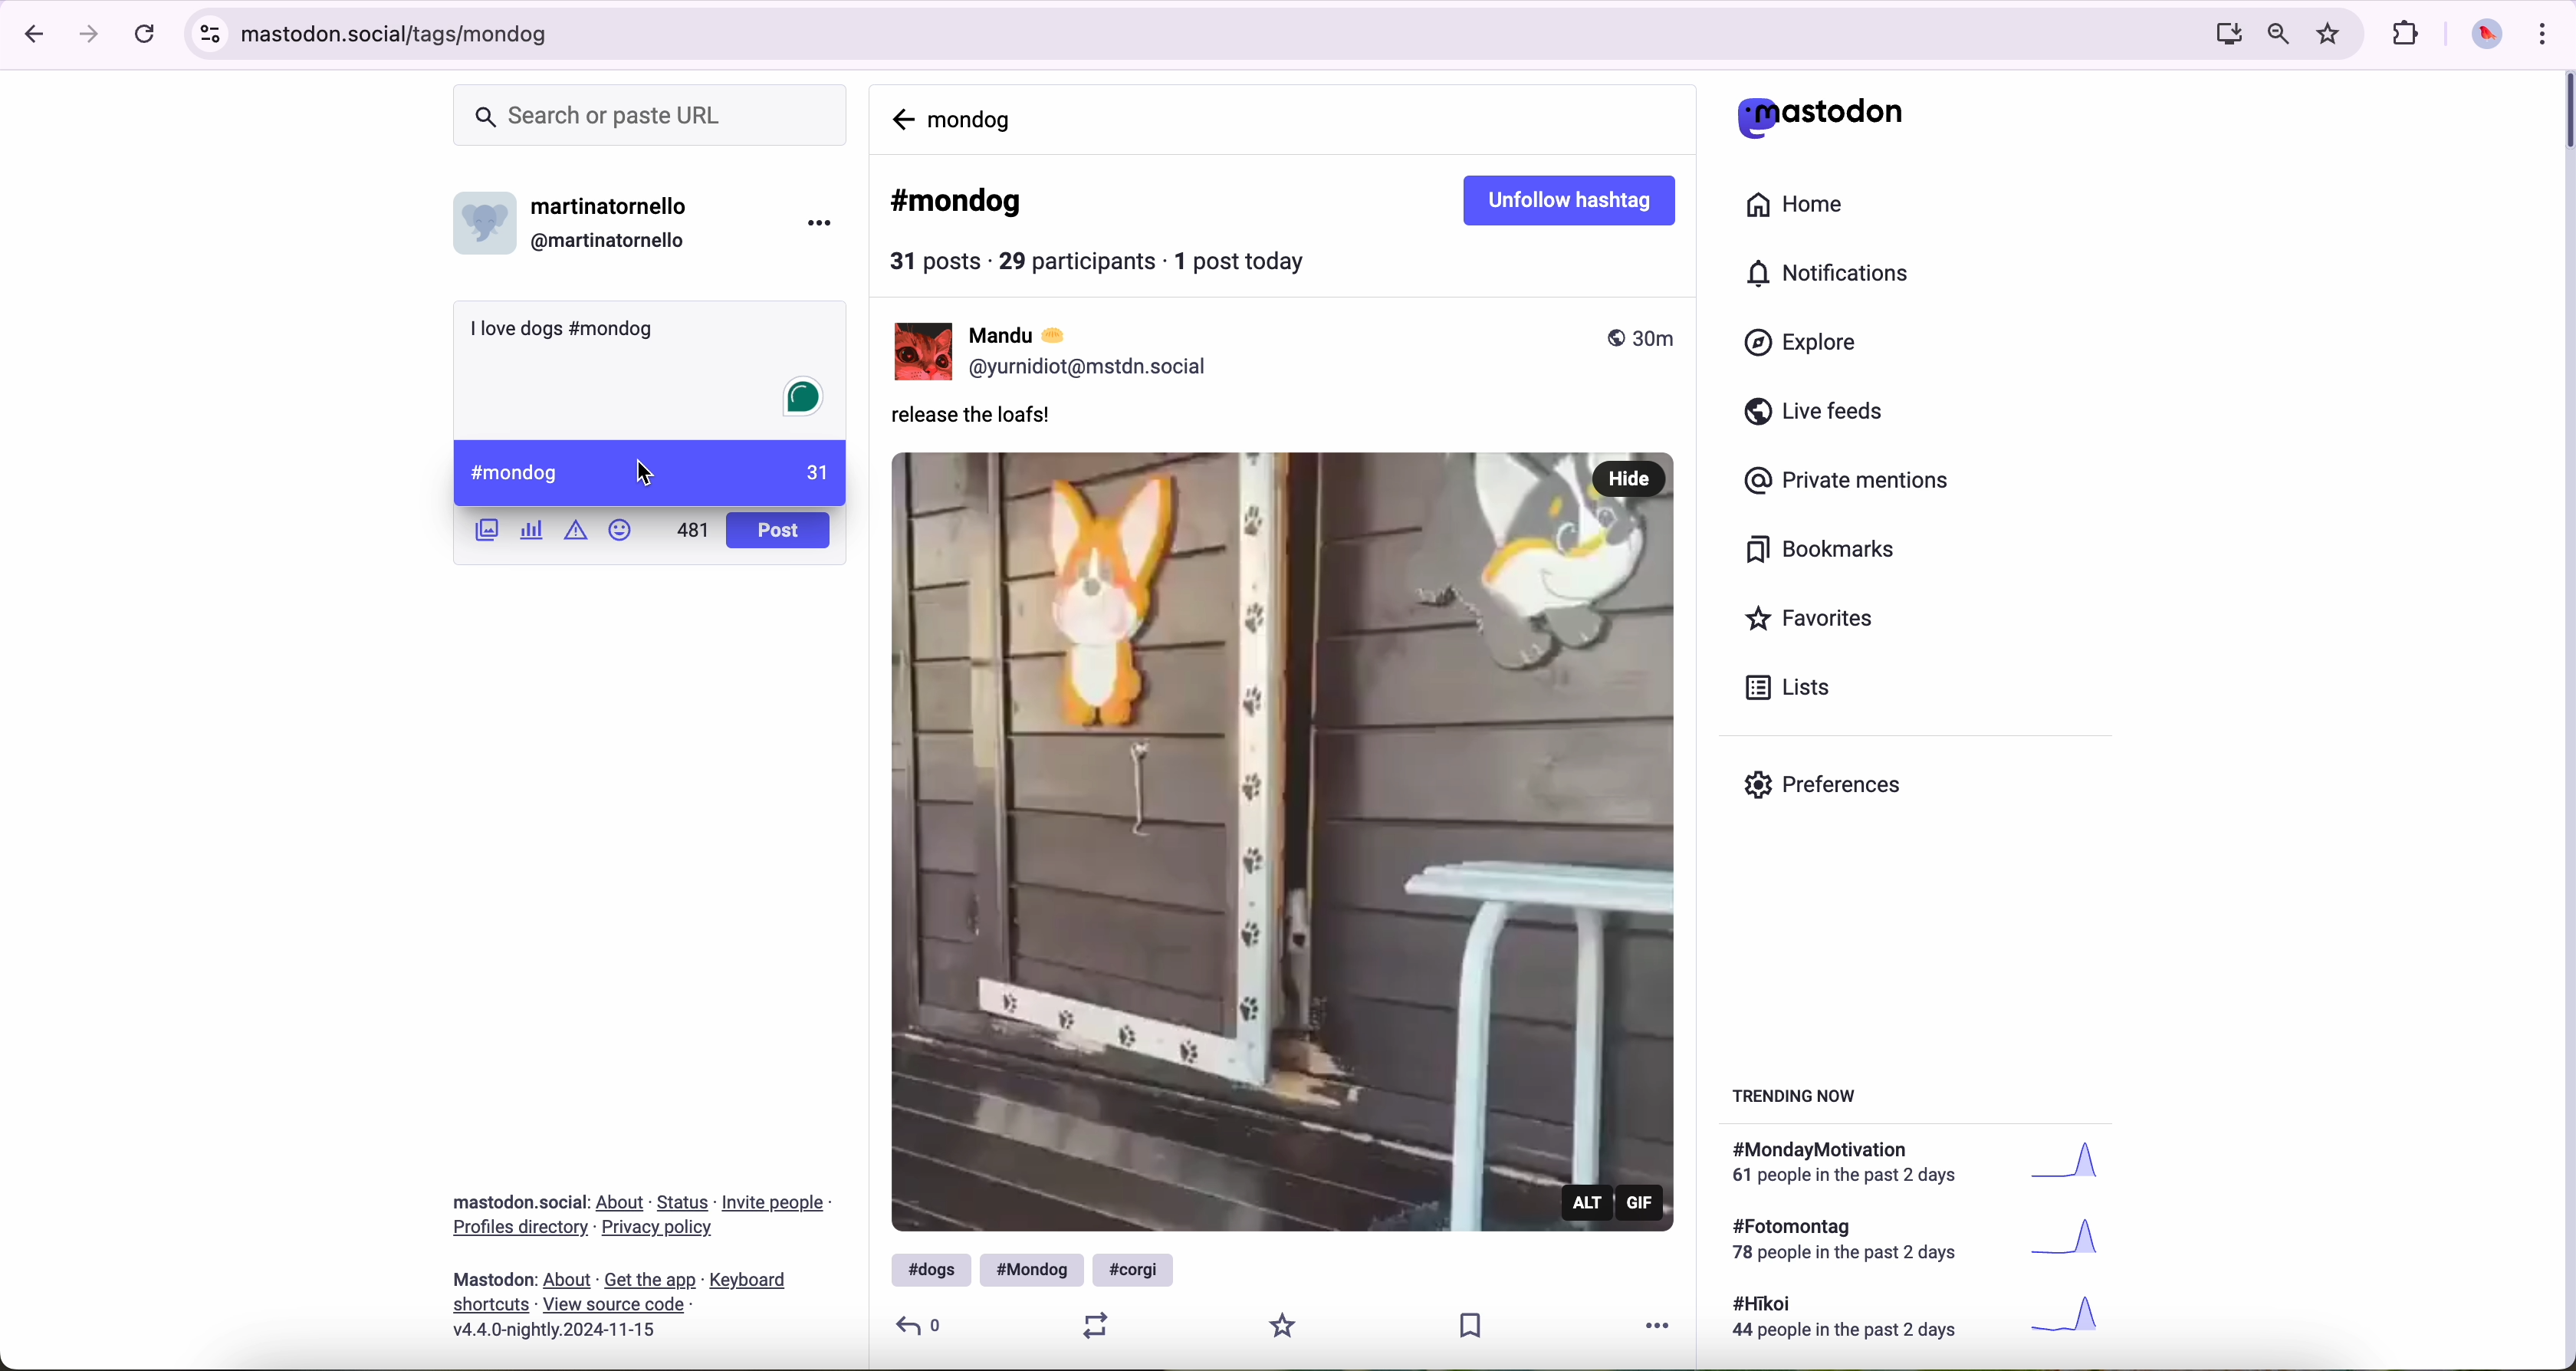 This screenshot has width=2576, height=1371. I want to click on create a poll, so click(533, 529).